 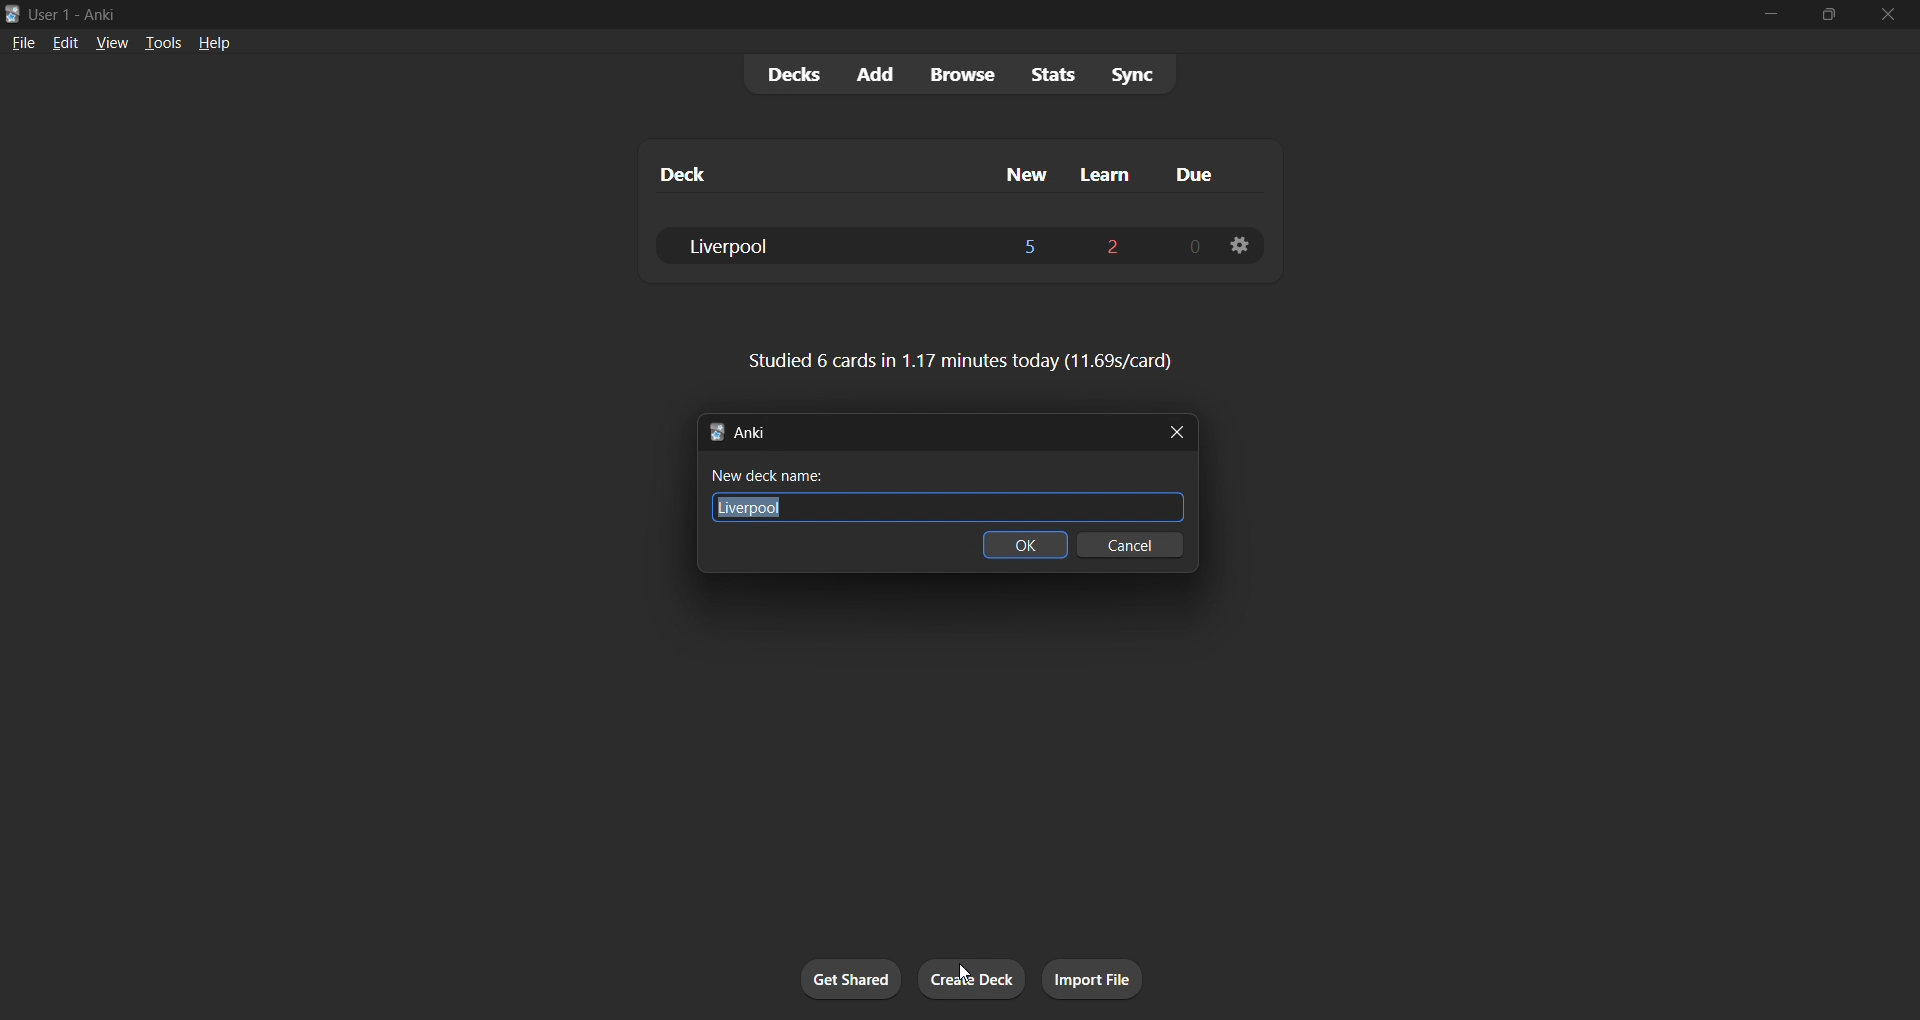 I want to click on liverpool deck data, so click(x=929, y=245).